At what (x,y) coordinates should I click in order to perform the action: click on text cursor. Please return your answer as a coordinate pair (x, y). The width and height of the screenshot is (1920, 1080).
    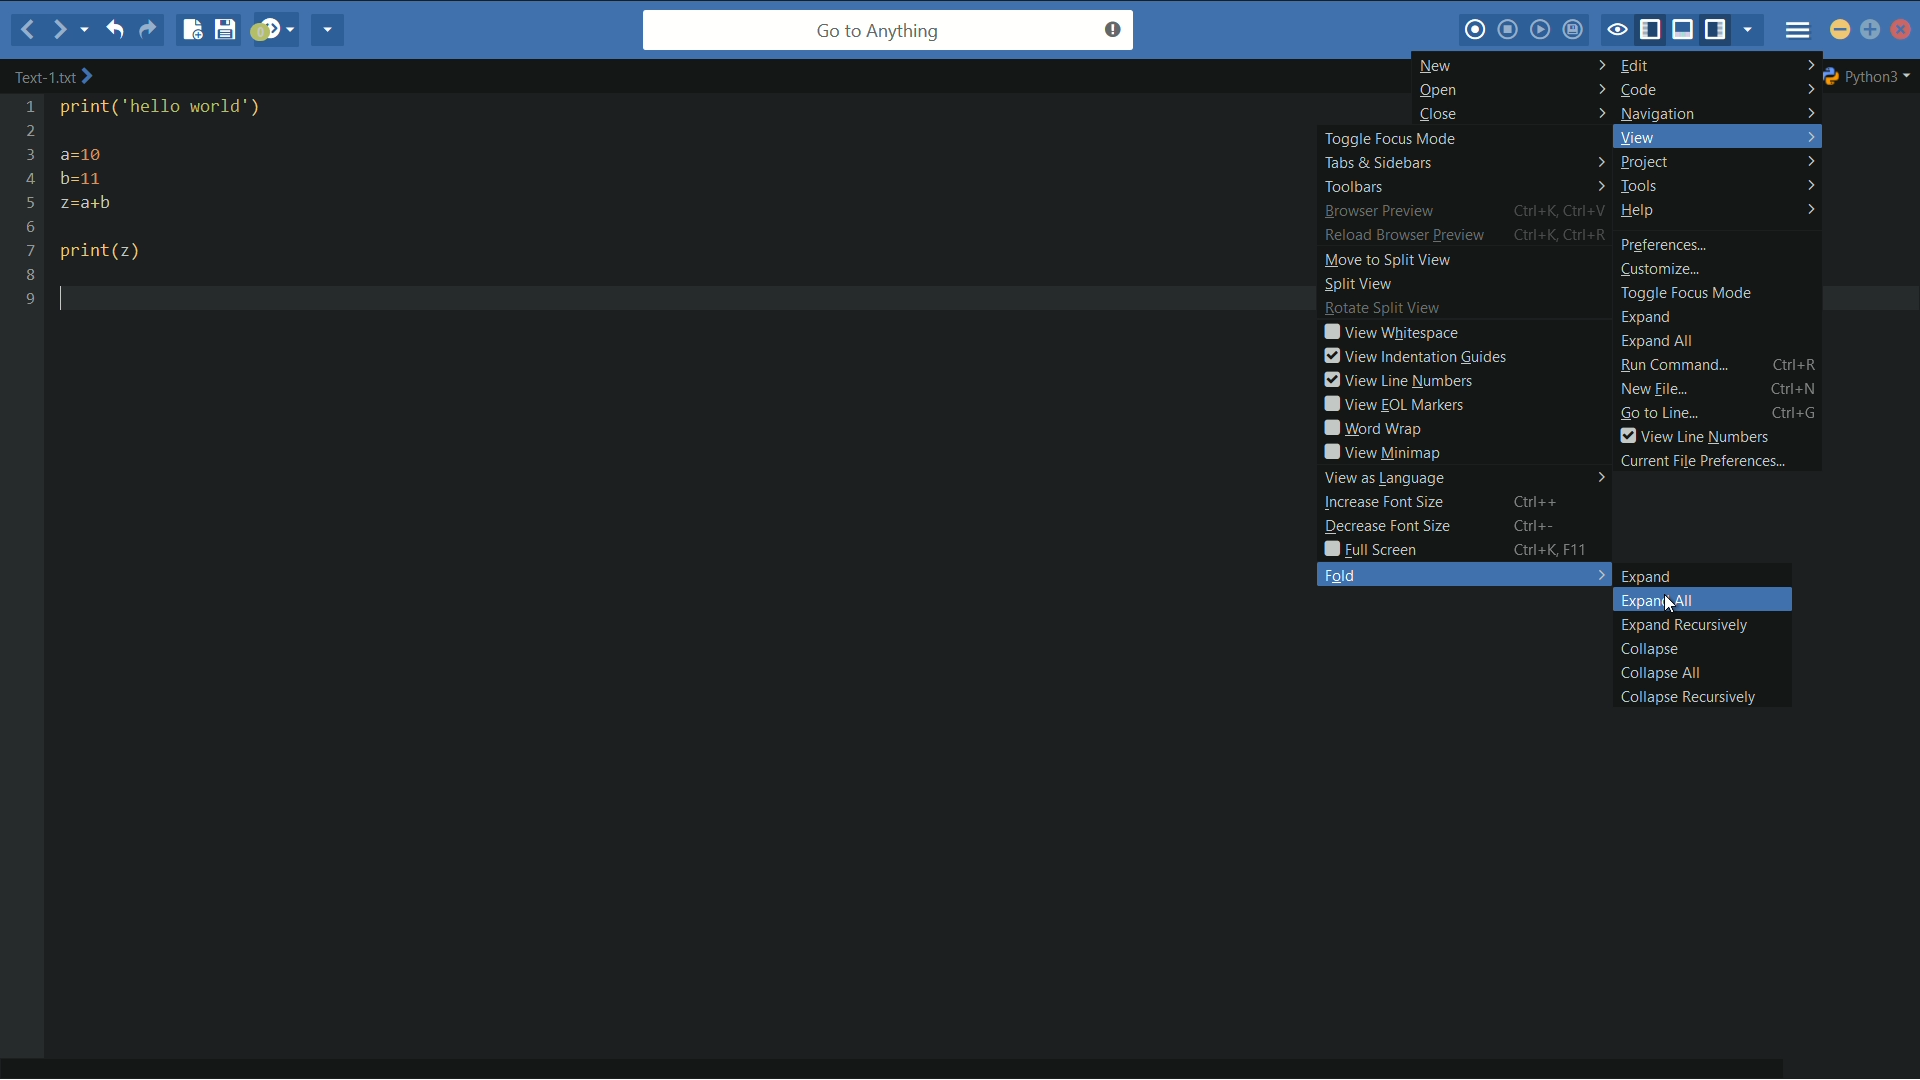
    Looking at the image, I should click on (74, 298).